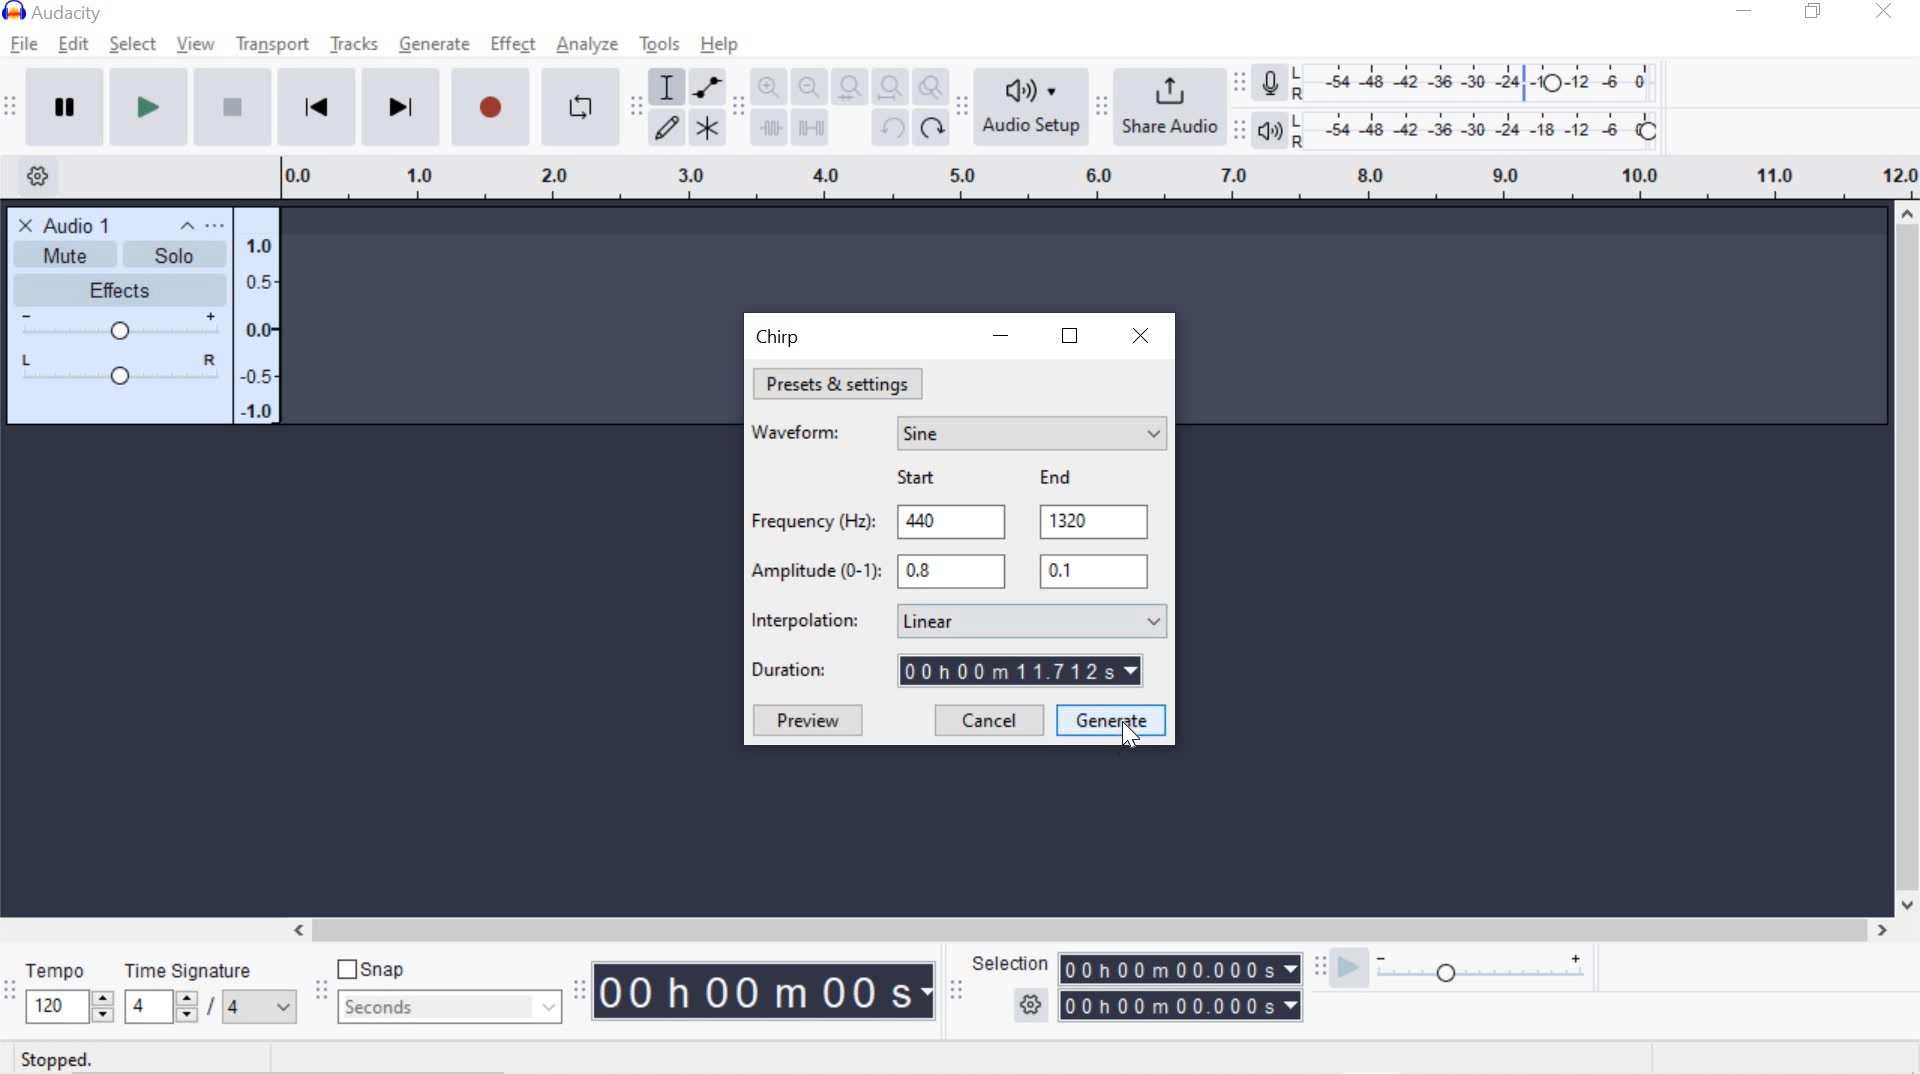  I want to click on Duration, so click(793, 667).